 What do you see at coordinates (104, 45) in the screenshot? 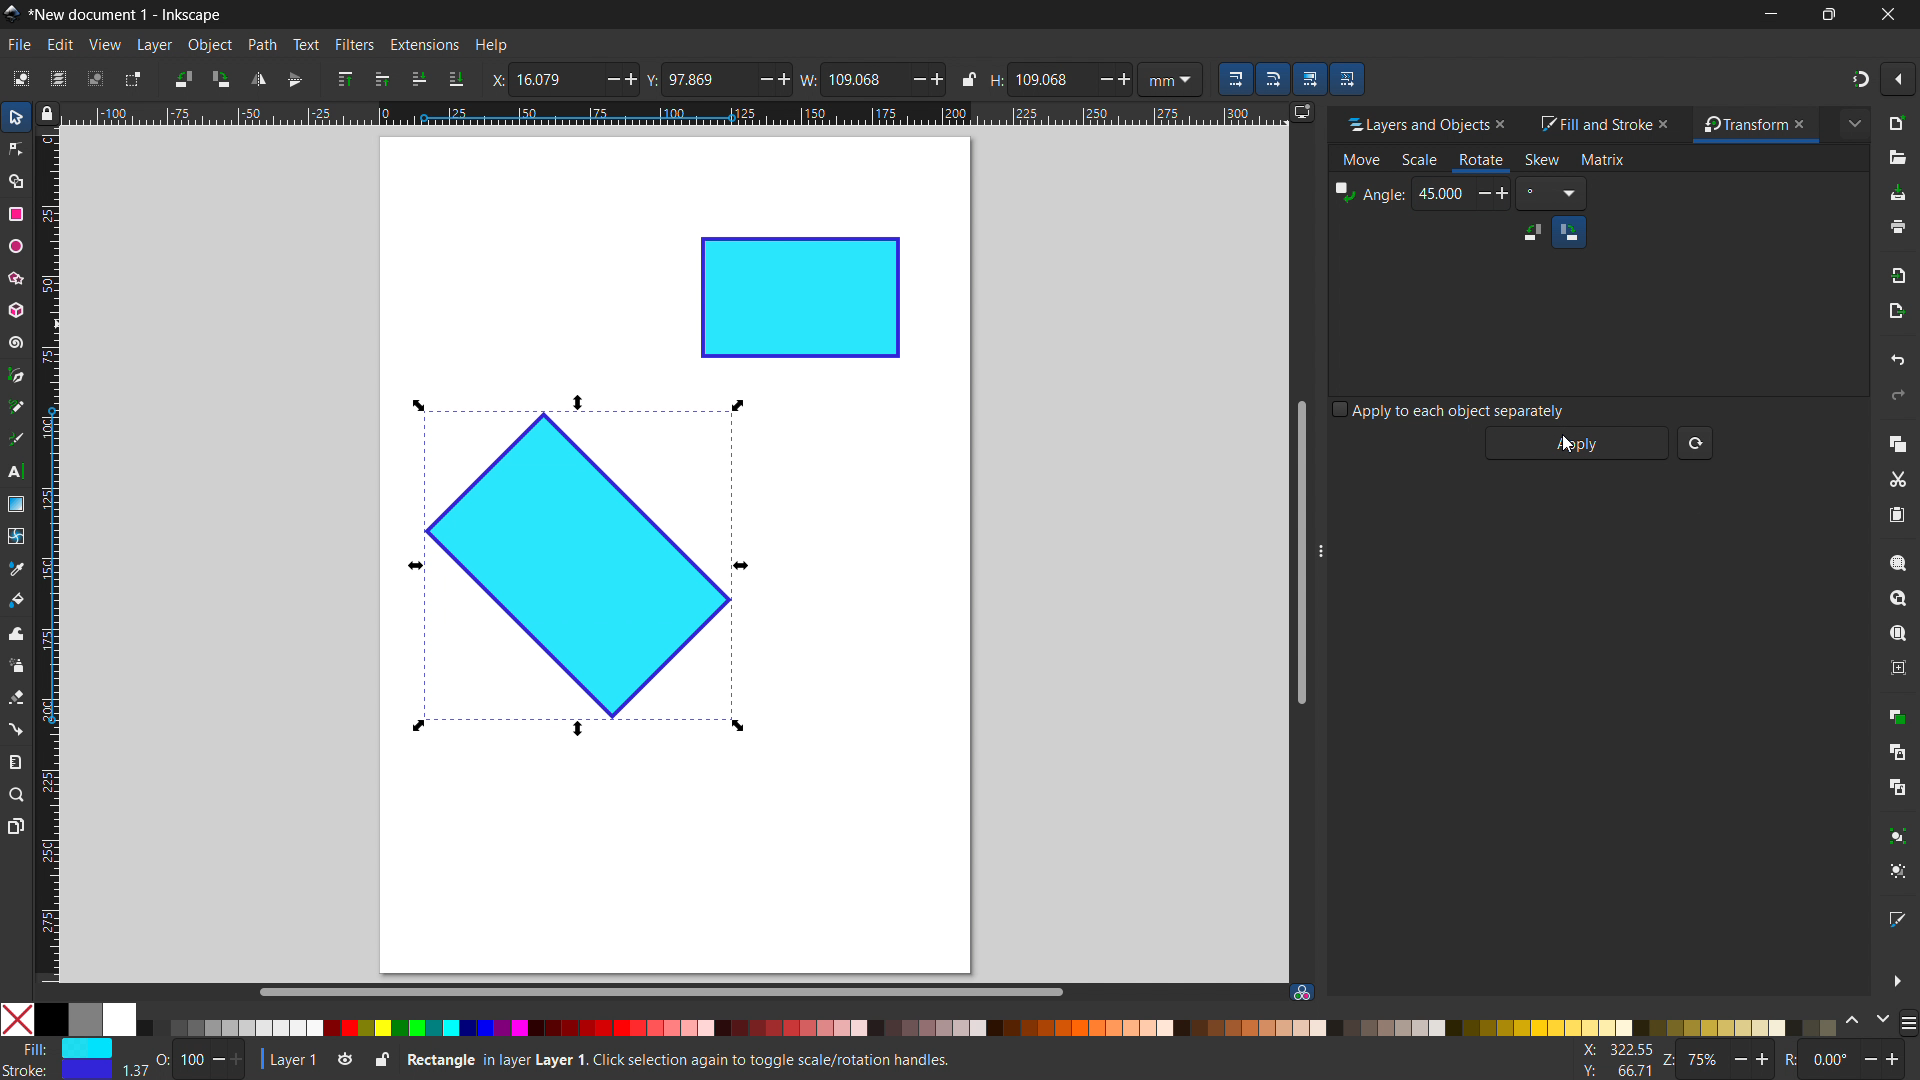
I see `view` at bounding box center [104, 45].